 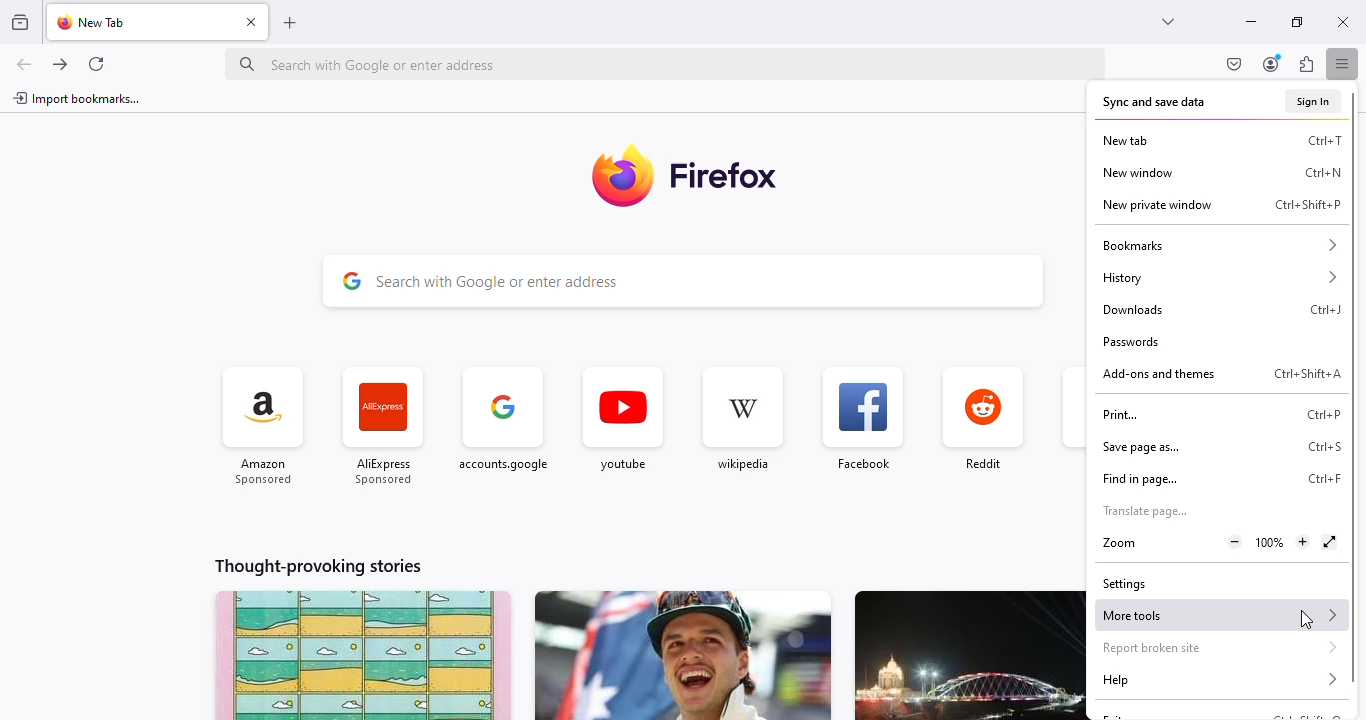 What do you see at coordinates (24, 64) in the screenshot?
I see `go back one page` at bounding box center [24, 64].